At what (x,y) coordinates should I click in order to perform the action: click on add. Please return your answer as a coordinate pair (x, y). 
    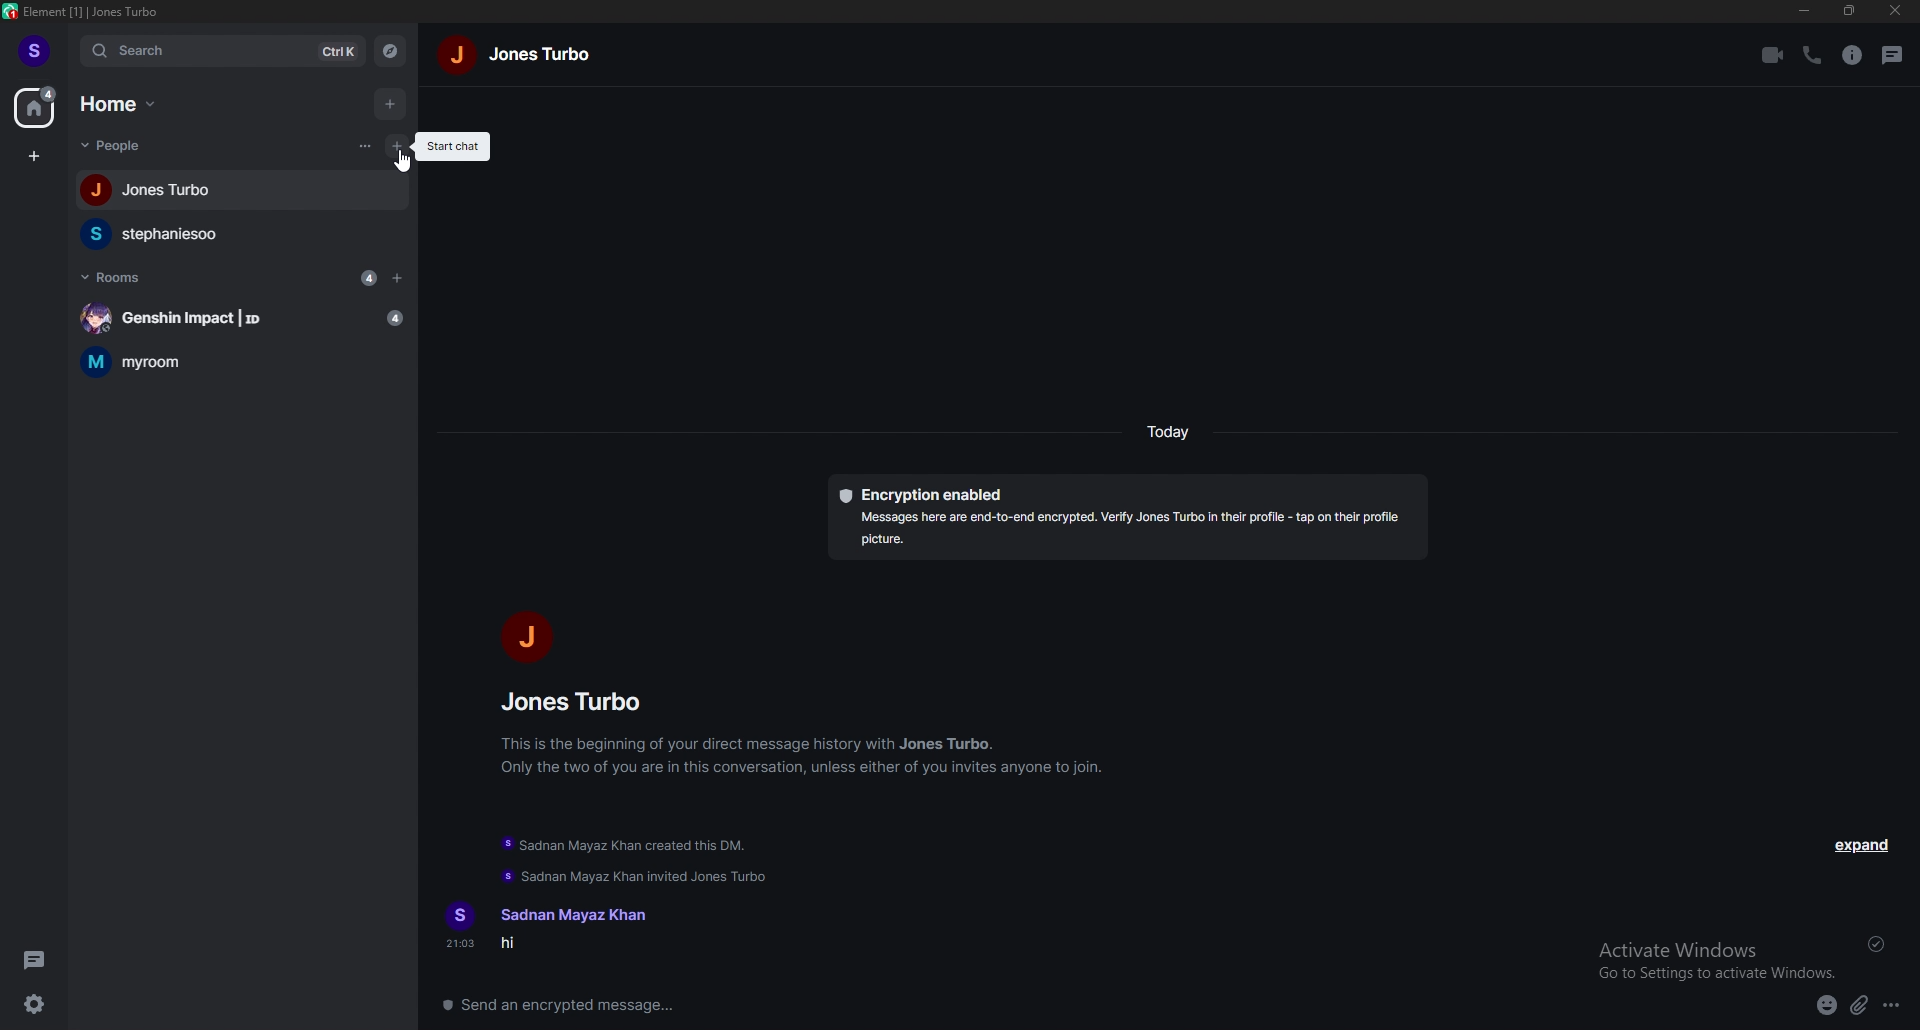
    Looking at the image, I should click on (389, 103).